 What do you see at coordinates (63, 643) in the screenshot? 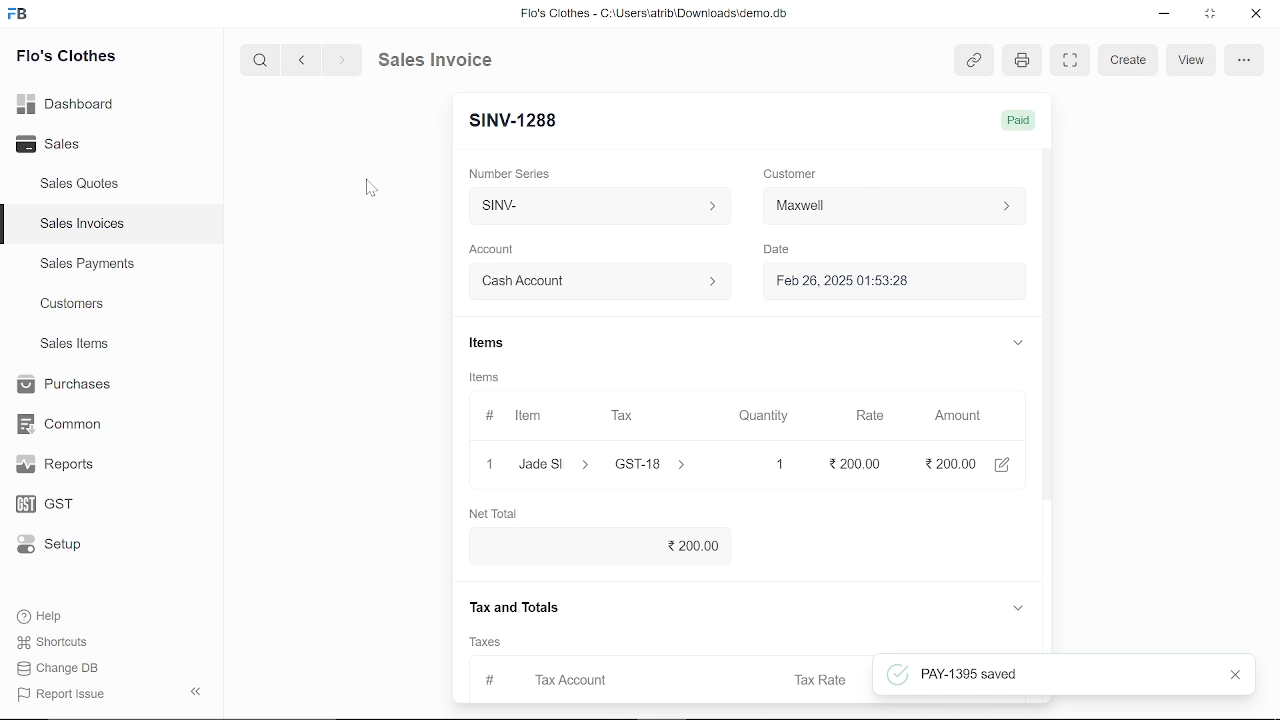
I see `Shortcuts` at bounding box center [63, 643].